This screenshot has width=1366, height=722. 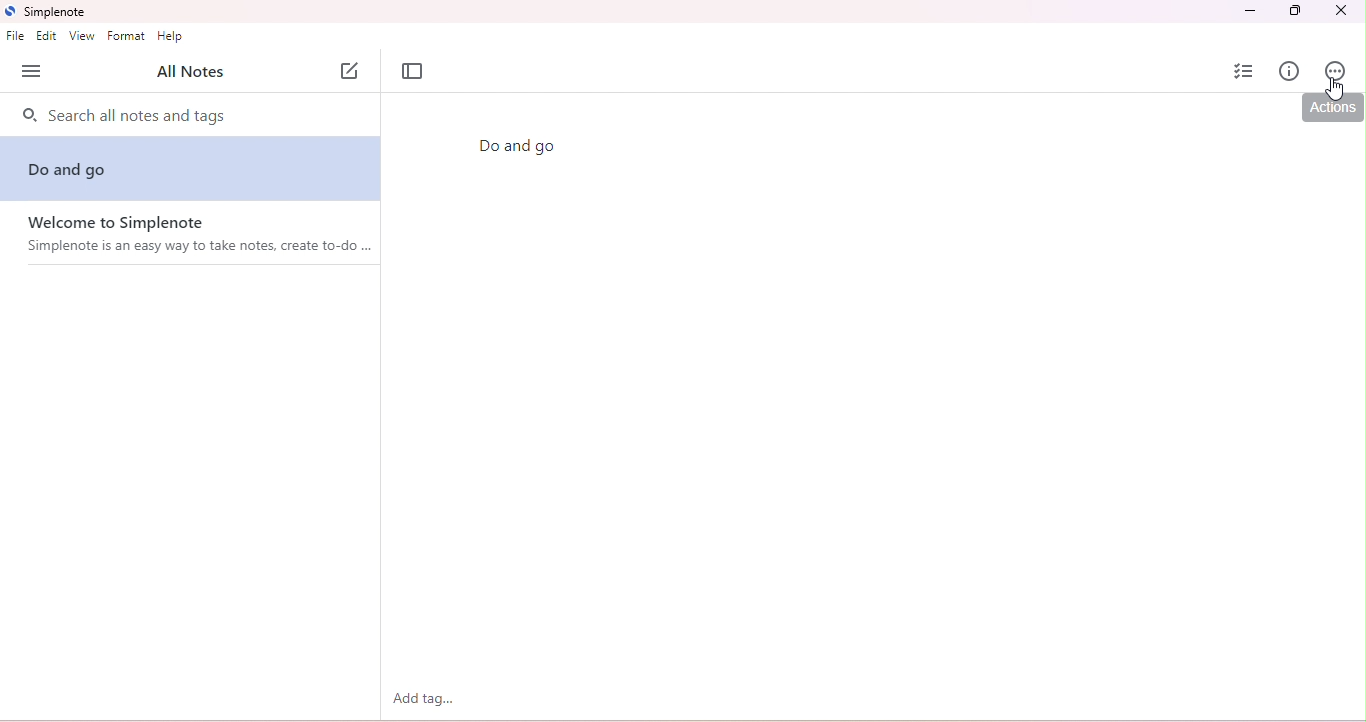 What do you see at coordinates (521, 147) in the screenshot?
I see `Do and go` at bounding box center [521, 147].